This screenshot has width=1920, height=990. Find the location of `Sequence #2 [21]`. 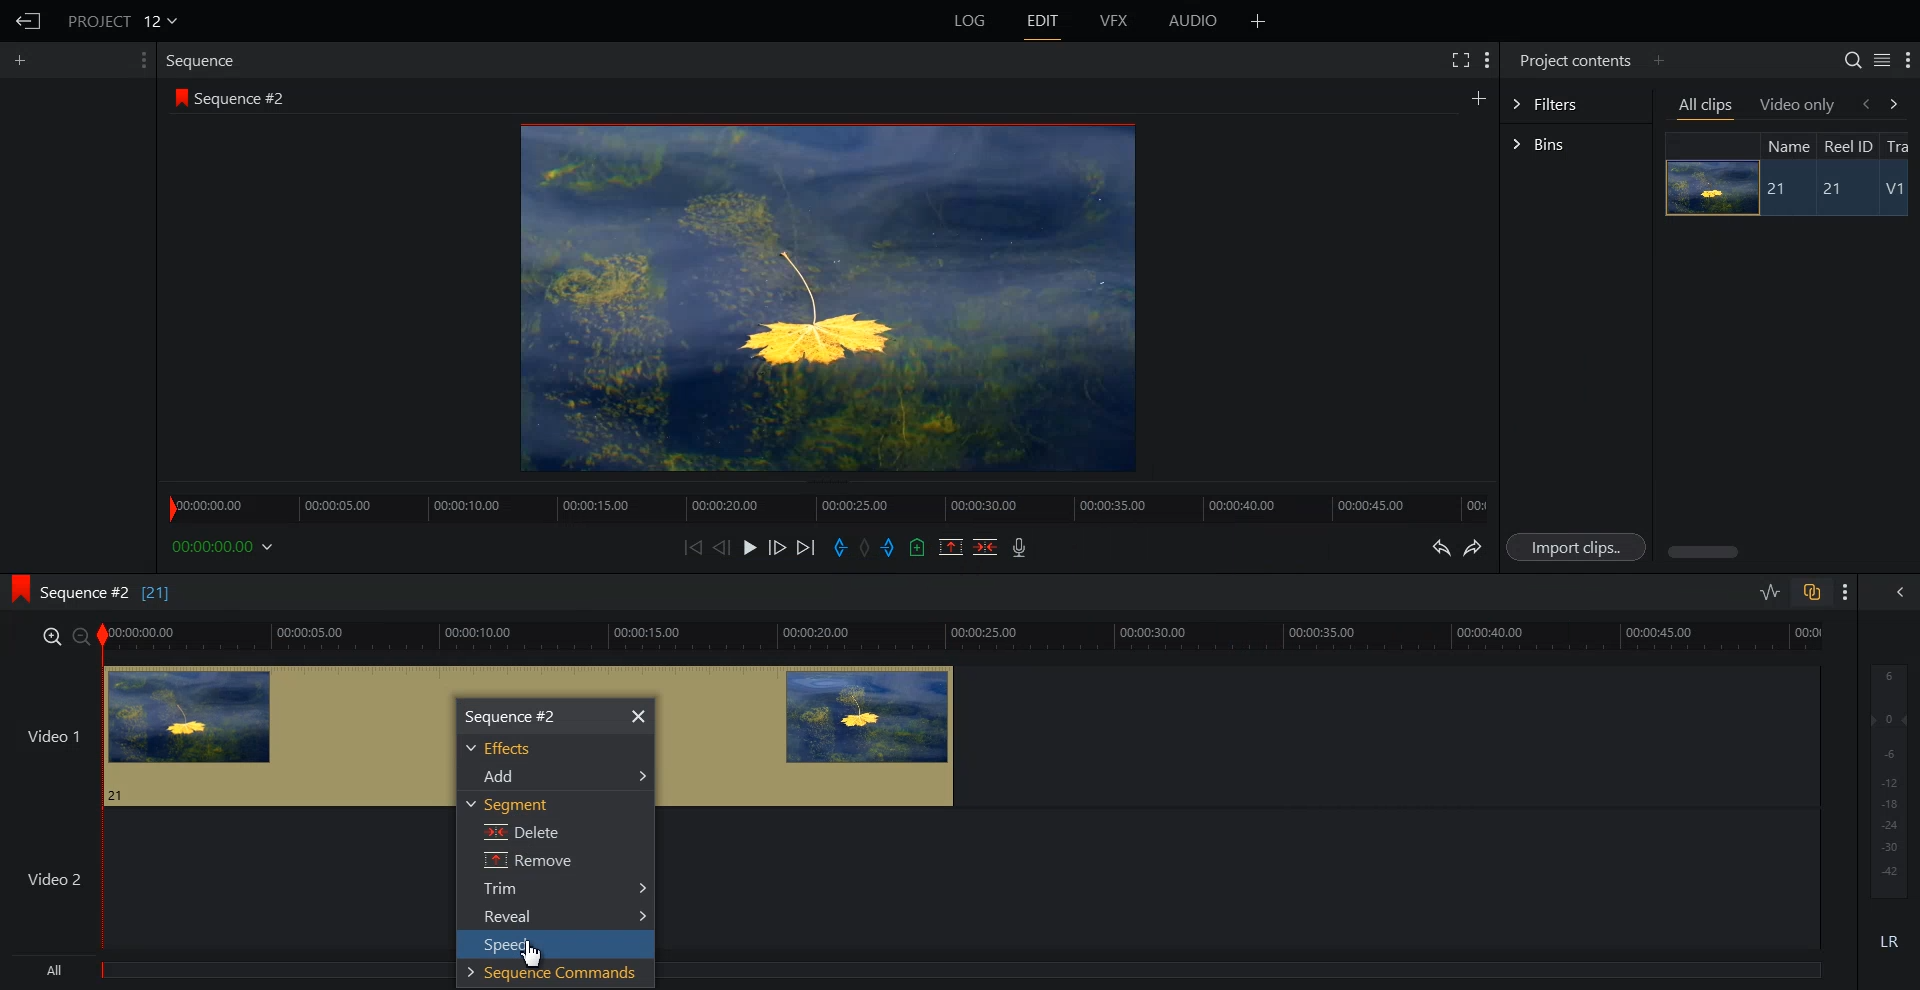

Sequence #2 [21] is located at coordinates (107, 593).